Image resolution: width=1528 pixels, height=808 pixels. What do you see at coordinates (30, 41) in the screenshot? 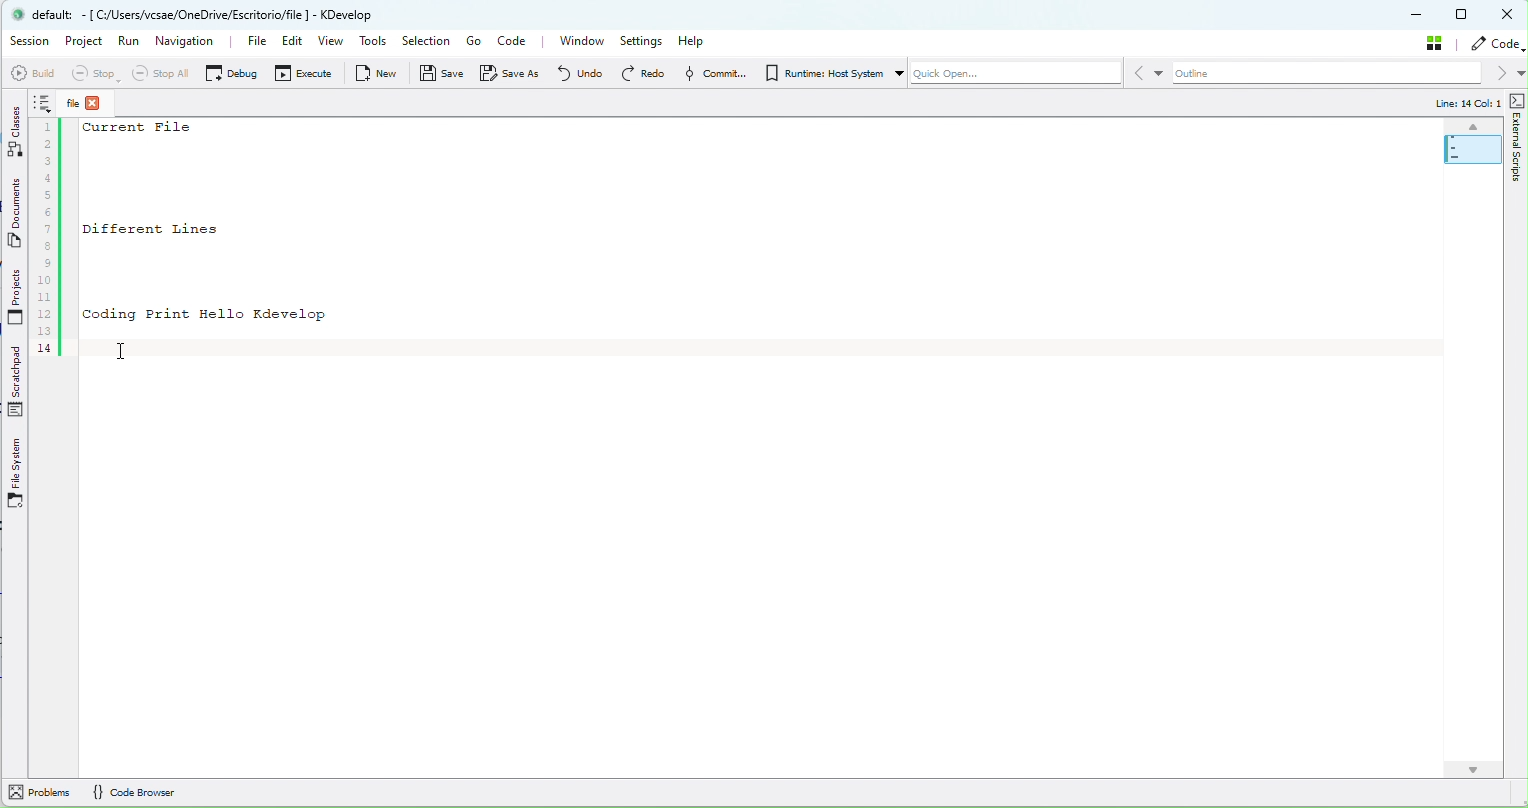
I see `Session` at bounding box center [30, 41].